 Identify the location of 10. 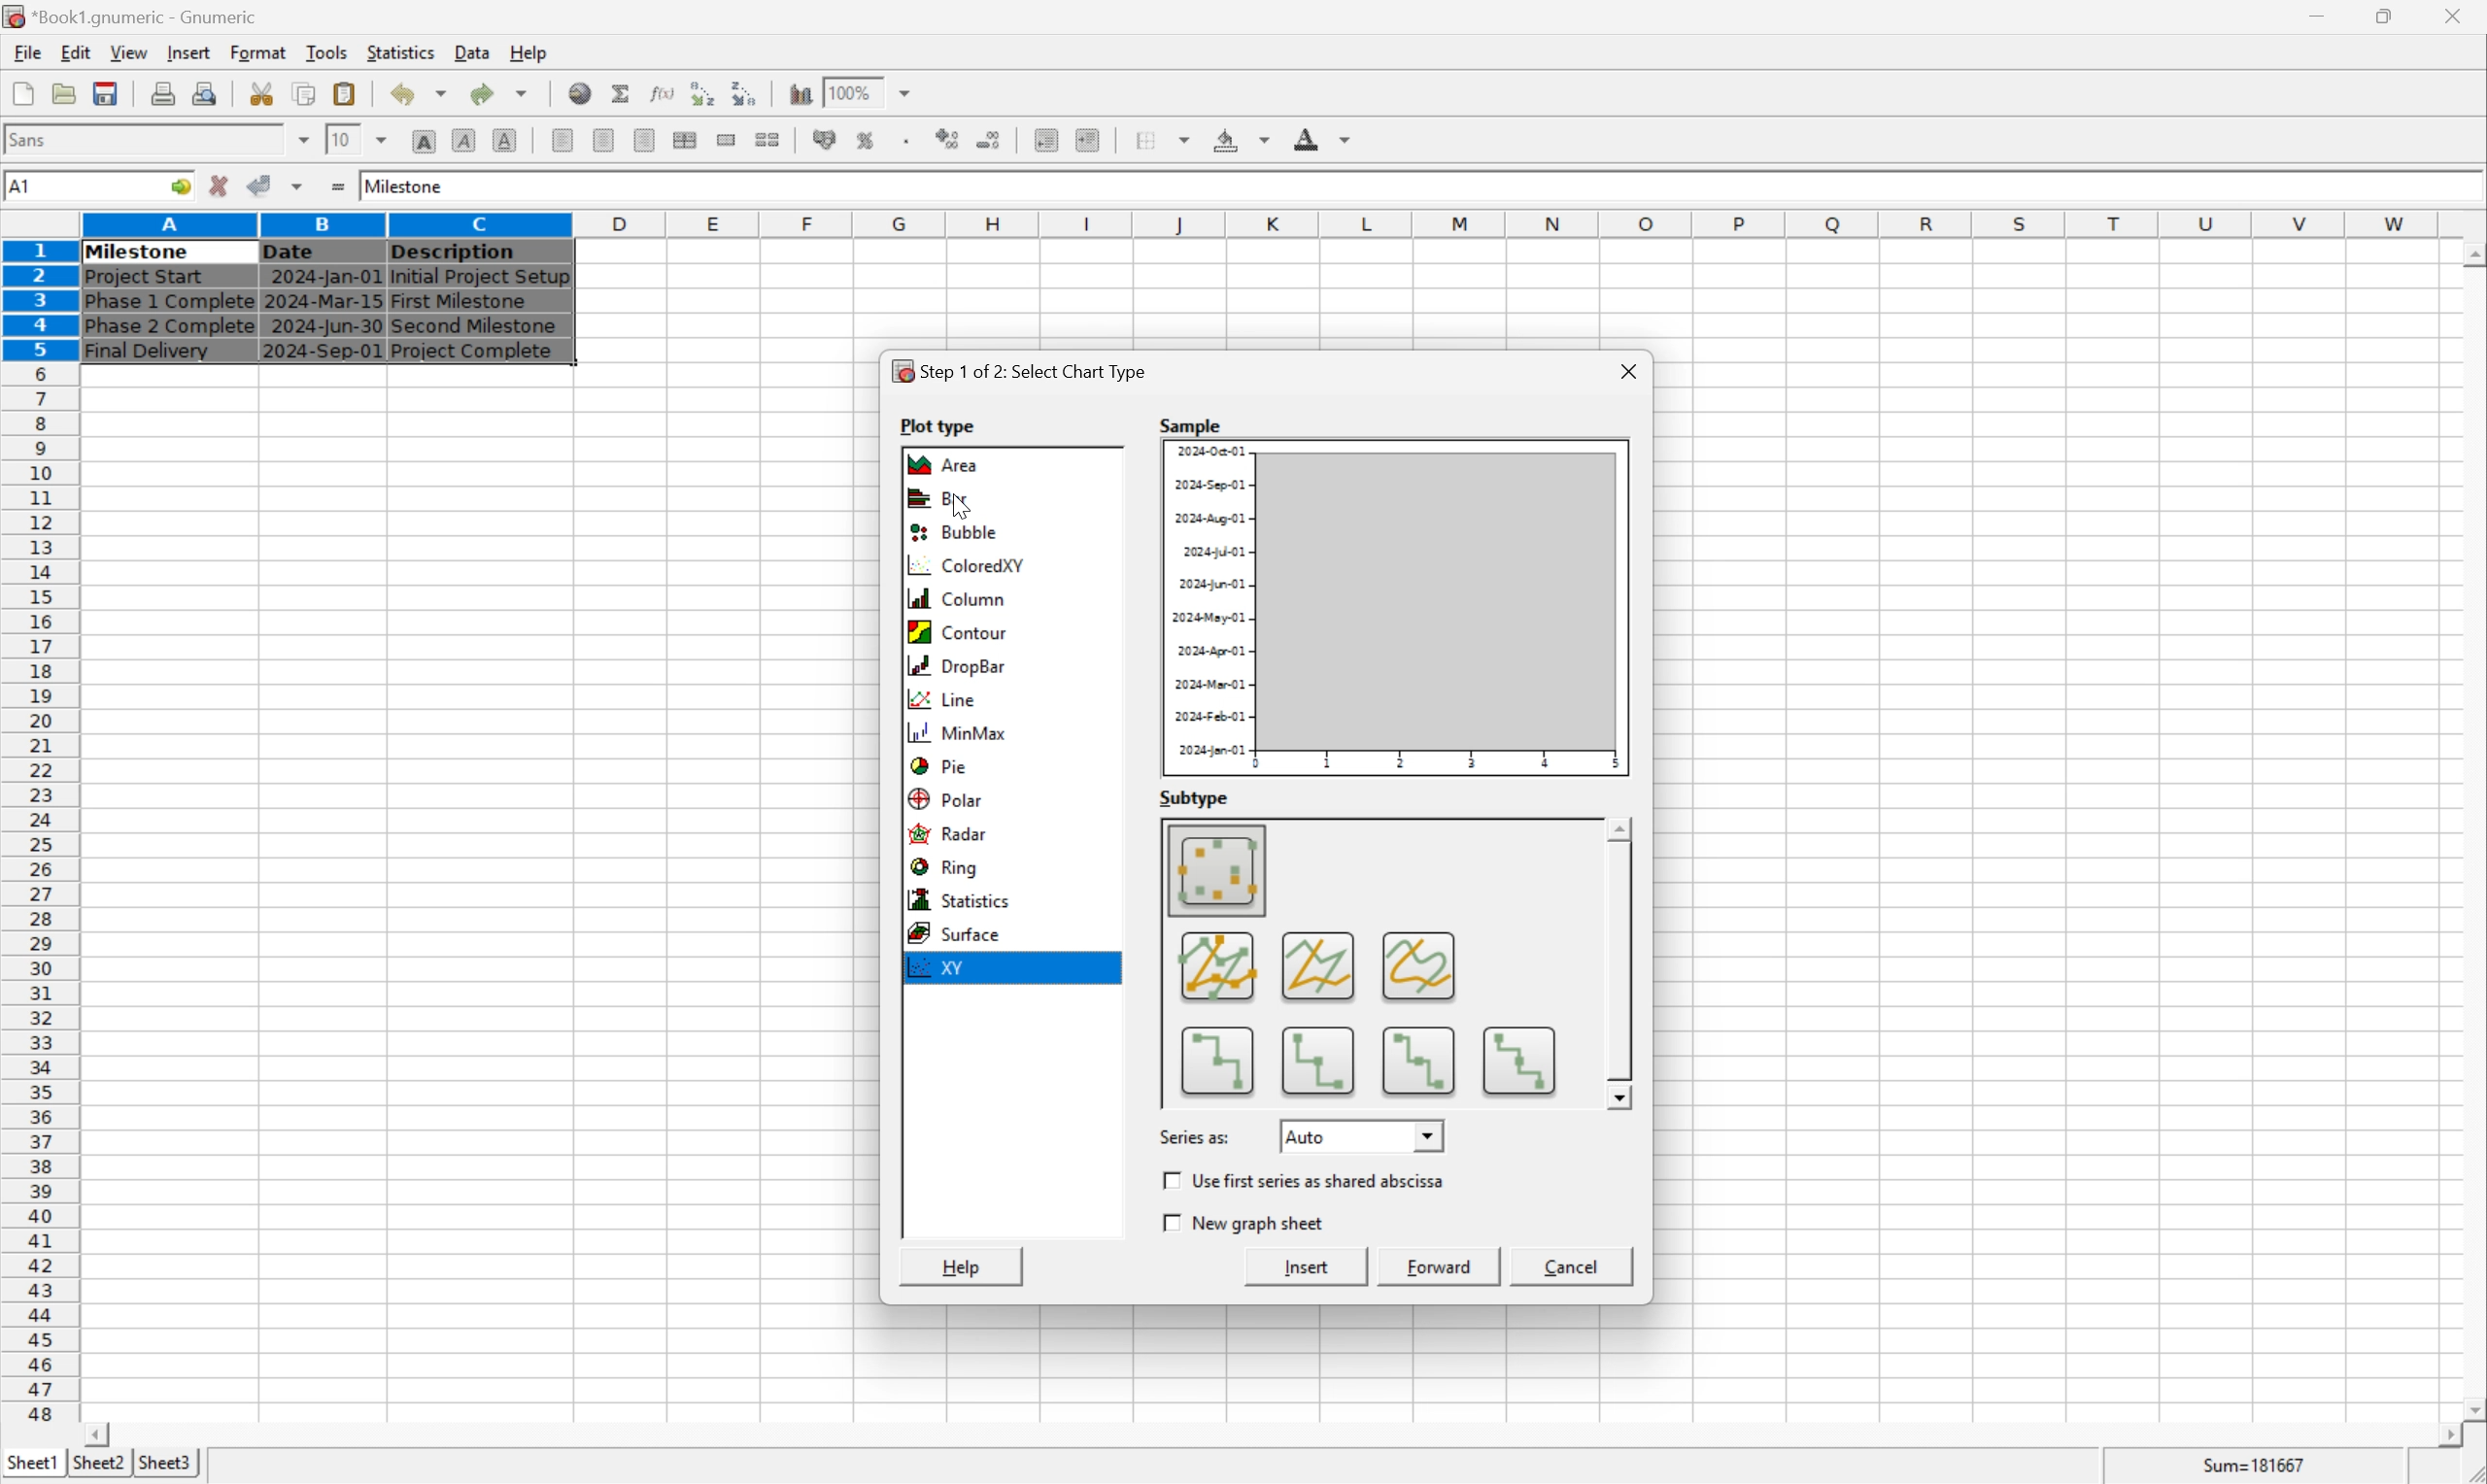
(339, 139).